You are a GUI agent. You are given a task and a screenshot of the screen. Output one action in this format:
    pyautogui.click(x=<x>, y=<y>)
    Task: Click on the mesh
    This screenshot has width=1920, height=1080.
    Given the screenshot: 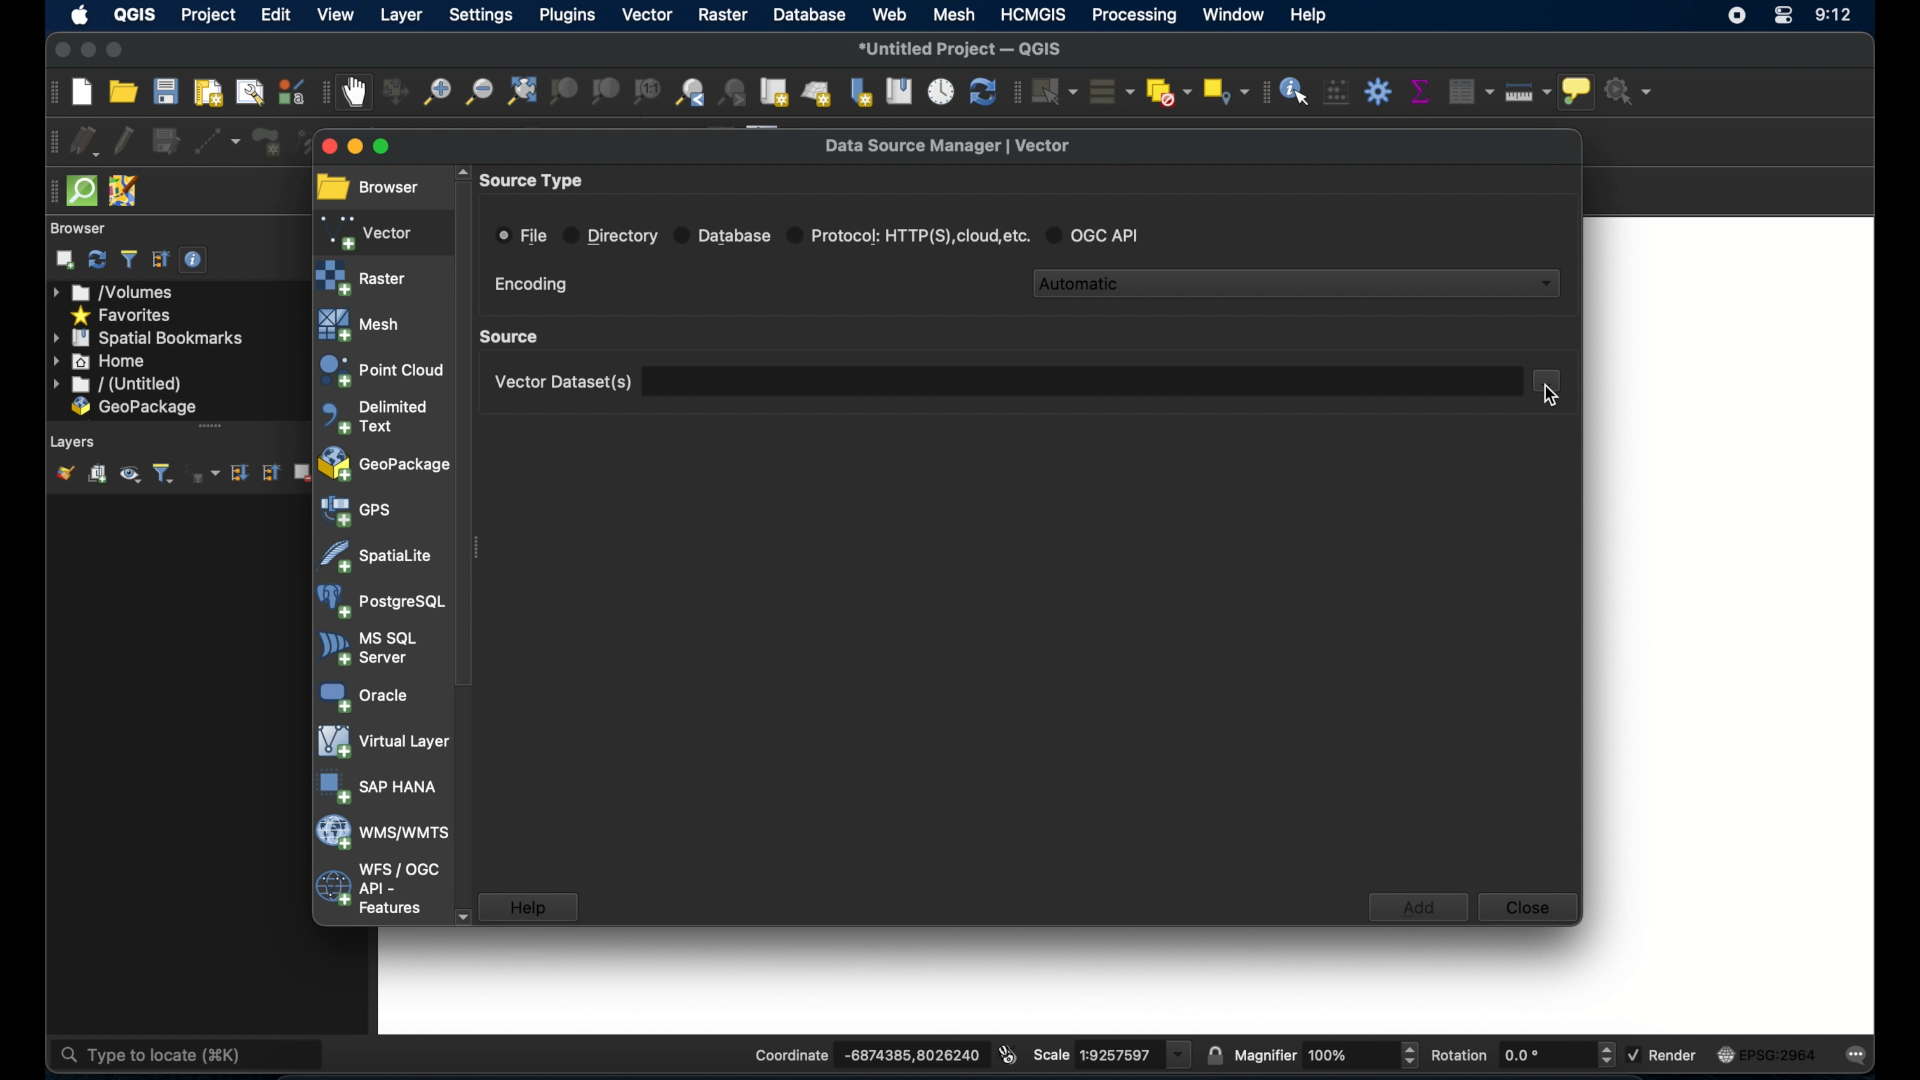 What is the action you would take?
    pyautogui.click(x=955, y=14)
    